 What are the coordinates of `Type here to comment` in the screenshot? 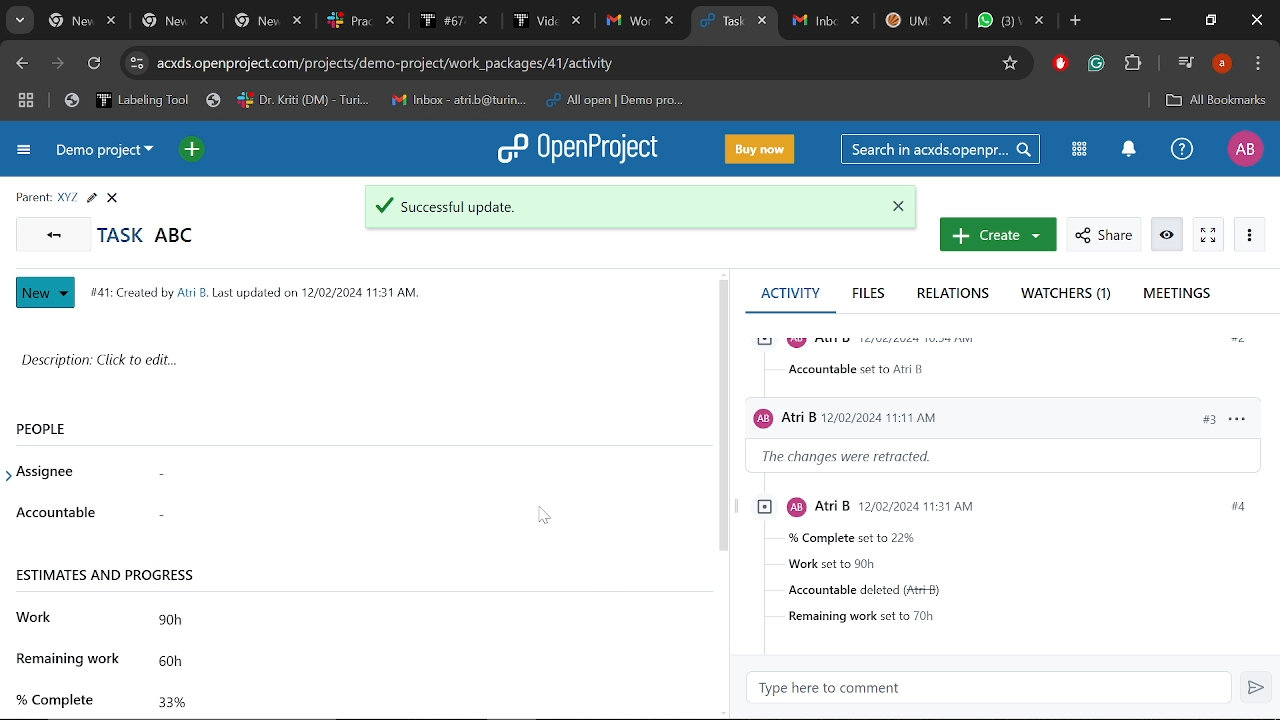 It's located at (995, 688).